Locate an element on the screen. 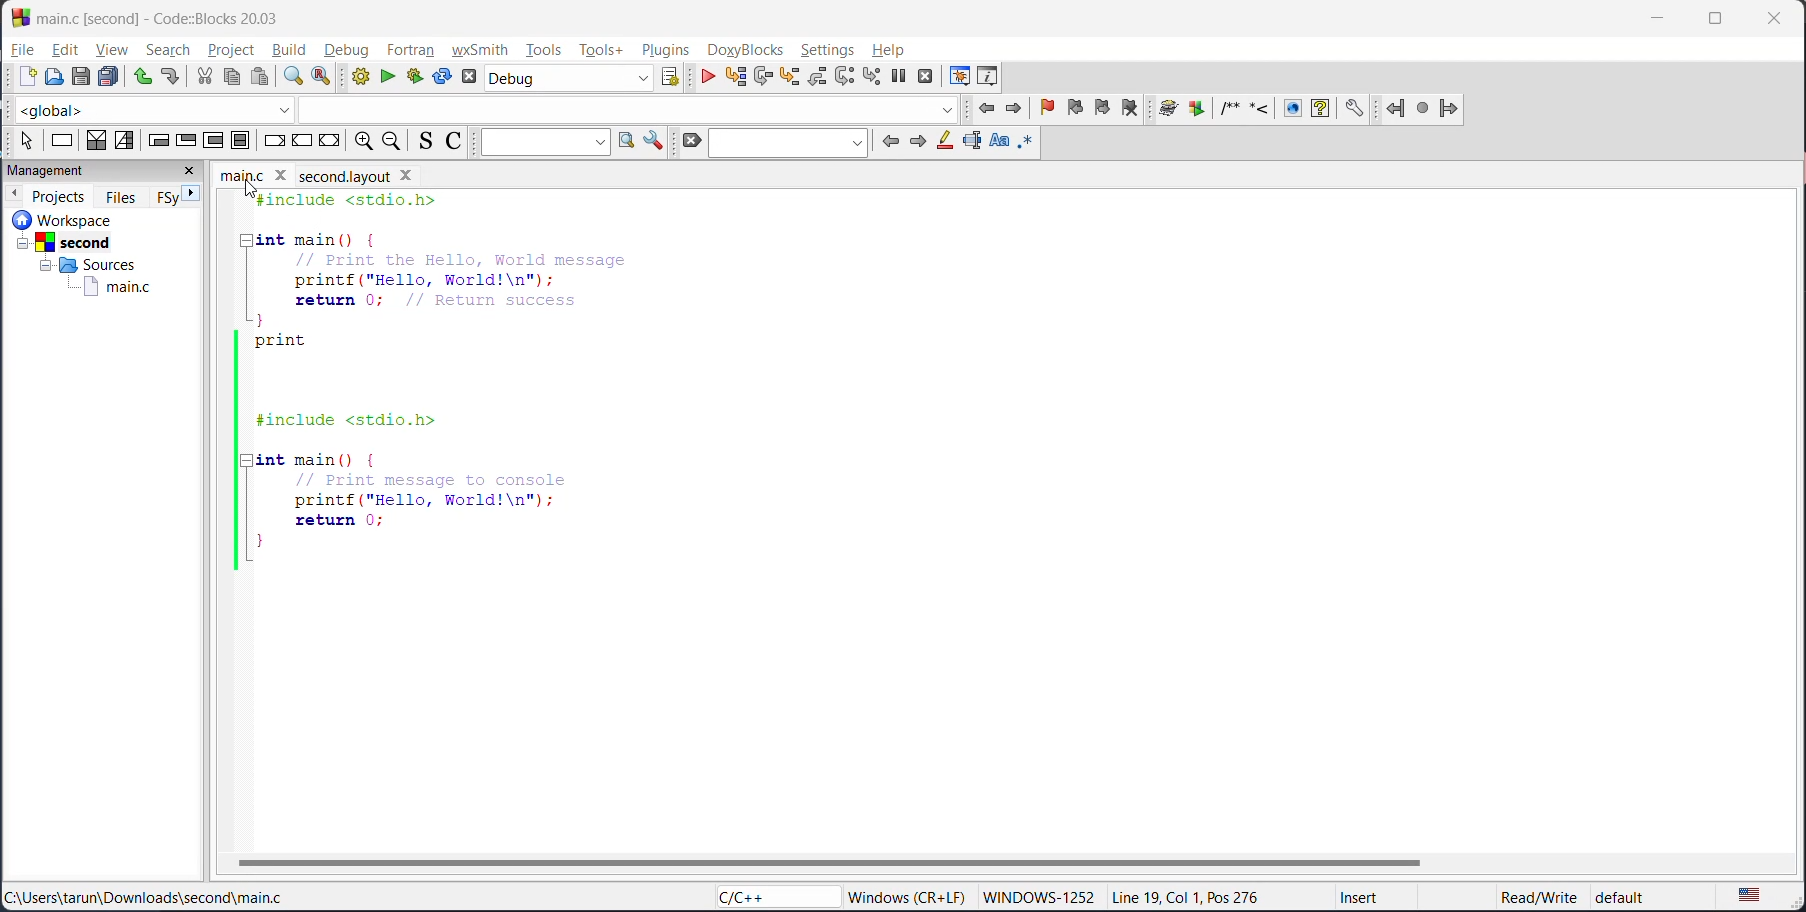 The height and width of the screenshot is (912, 1806). build target is located at coordinates (575, 80).